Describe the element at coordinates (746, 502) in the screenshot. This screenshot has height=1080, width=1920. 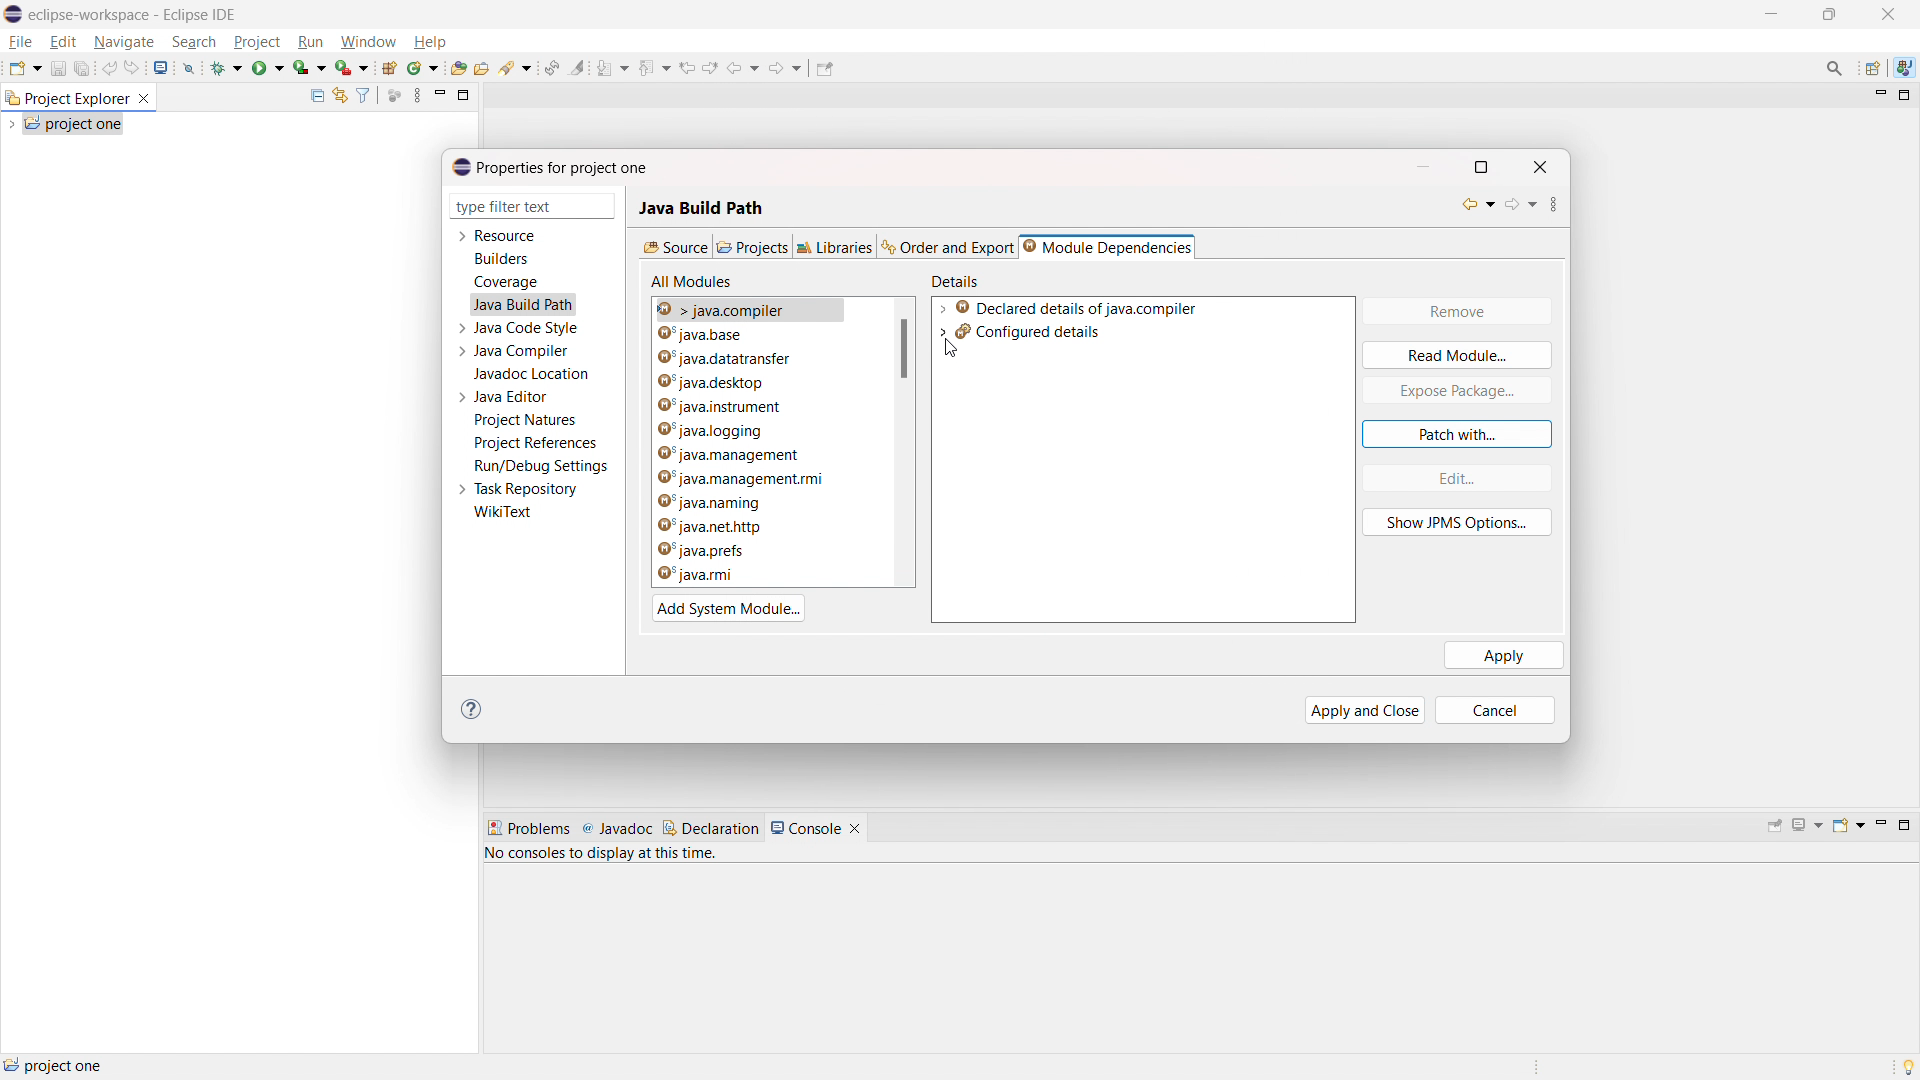
I see `java.naming` at that location.